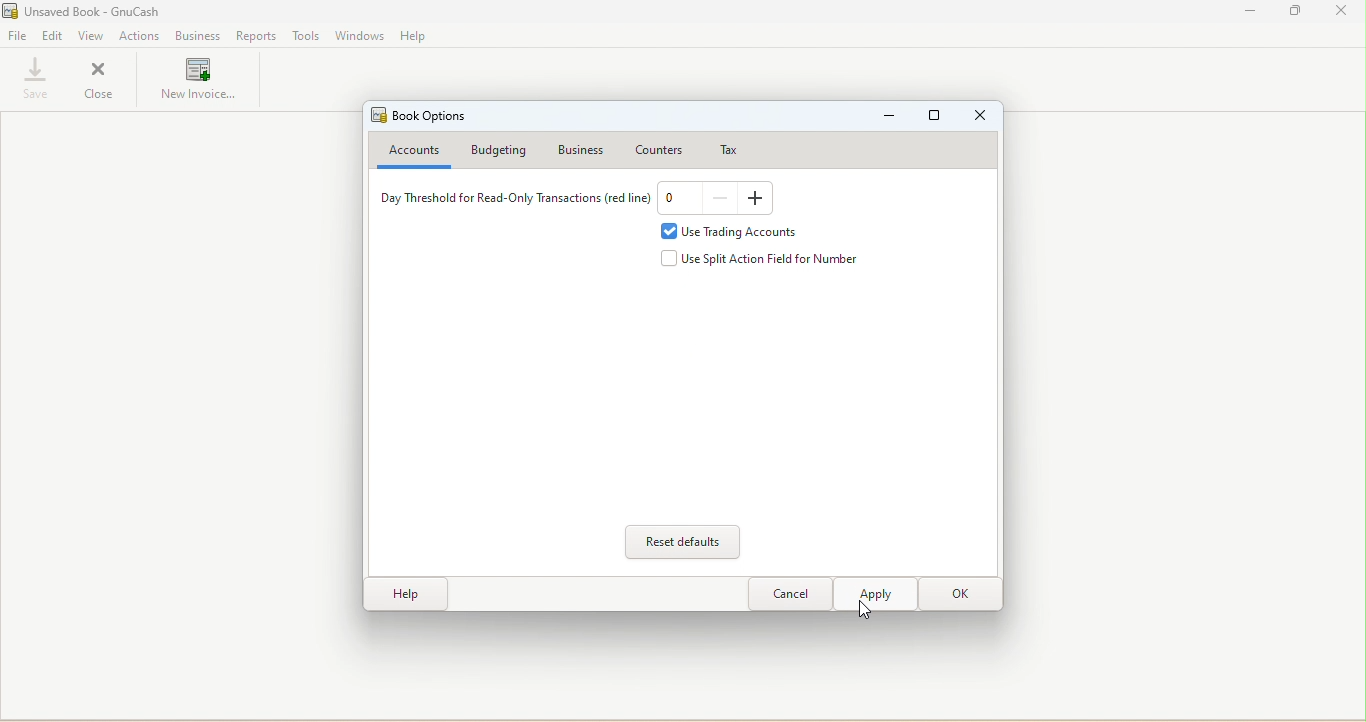 This screenshot has width=1366, height=722. What do you see at coordinates (982, 117) in the screenshot?
I see `Close` at bounding box center [982, 117].